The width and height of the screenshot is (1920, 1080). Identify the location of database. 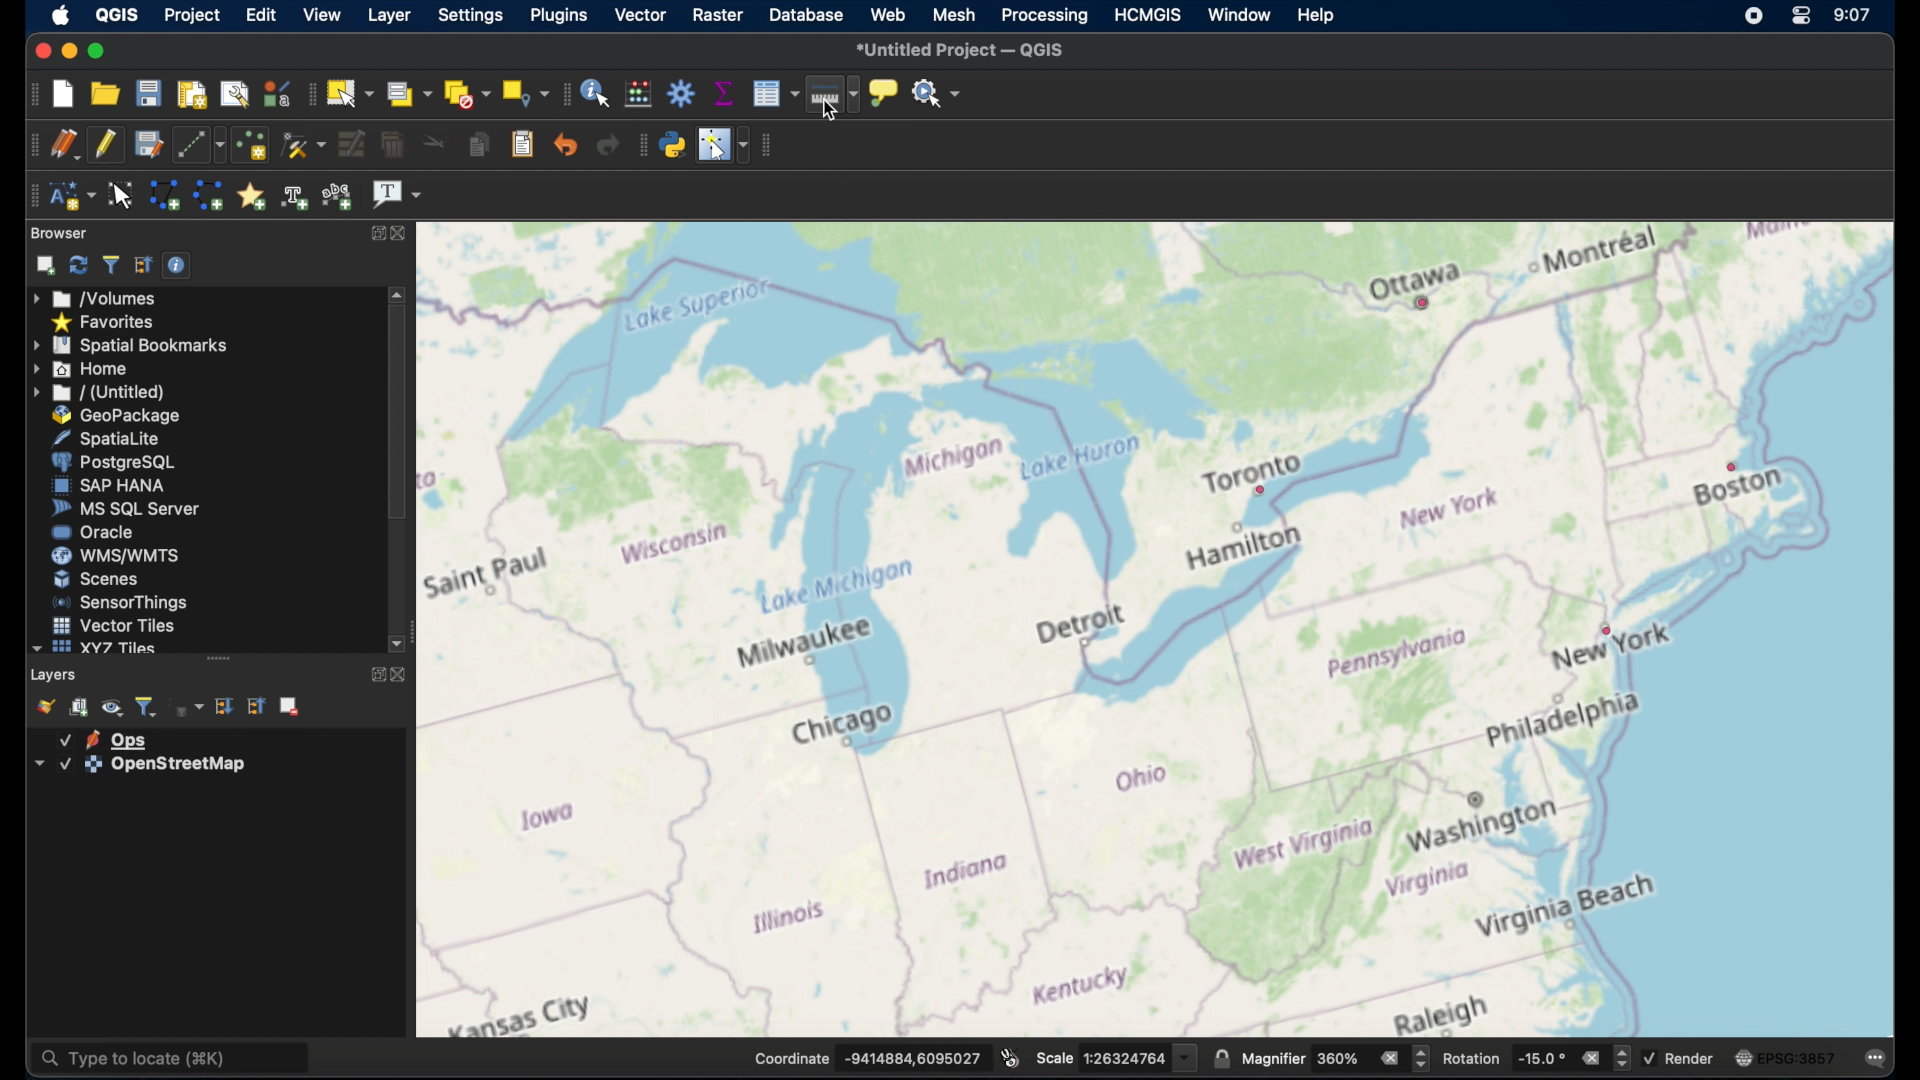
(808, 16).